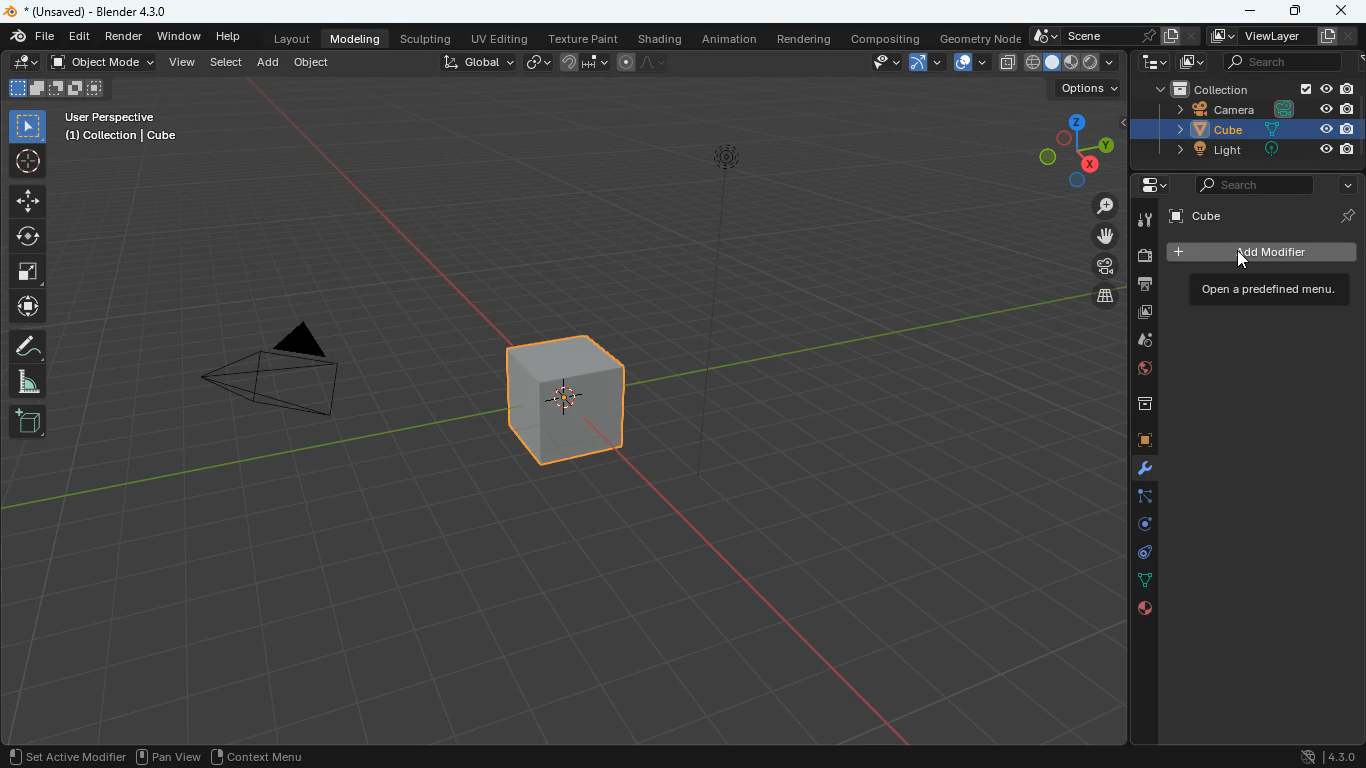 Image resolution: width=1366 pixels, height=768 pixels. Describe the element at coordinates (1073, 63) in the screenshot. I see `image type` at that location.